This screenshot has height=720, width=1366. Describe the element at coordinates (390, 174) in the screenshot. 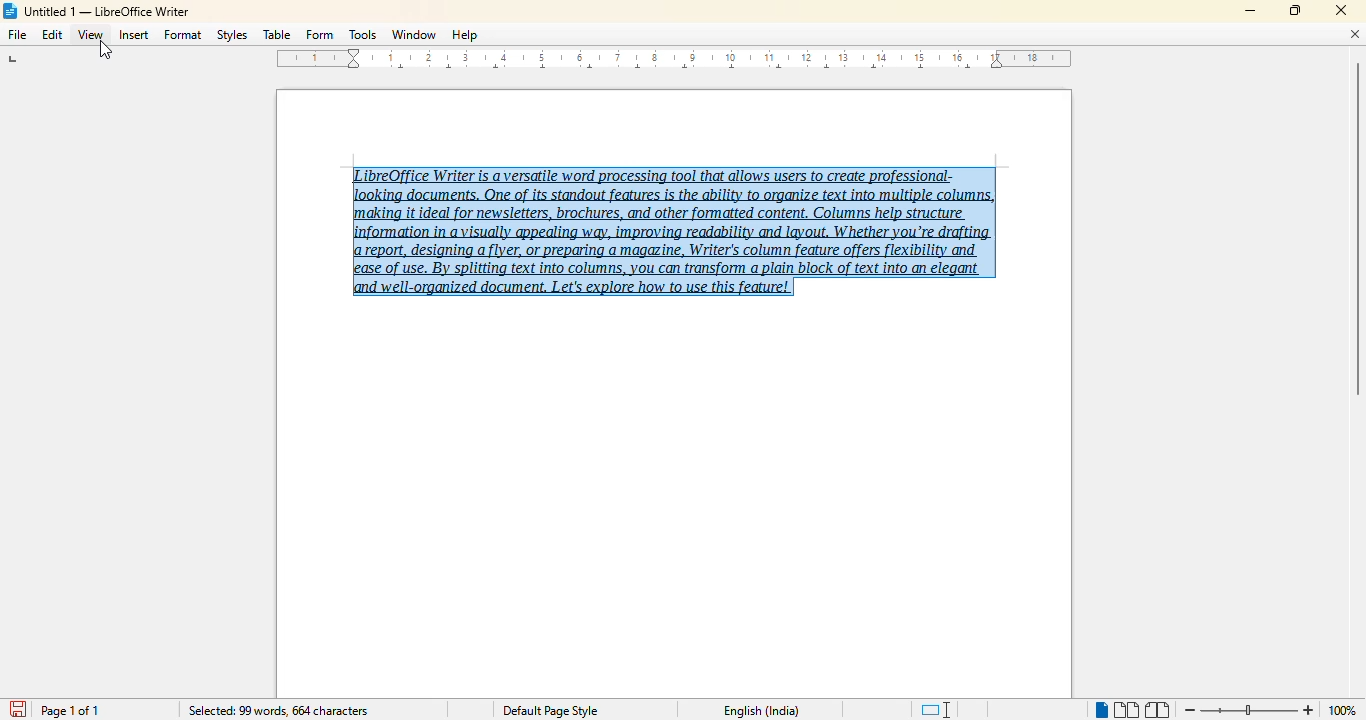

I see `cursor` at that location.